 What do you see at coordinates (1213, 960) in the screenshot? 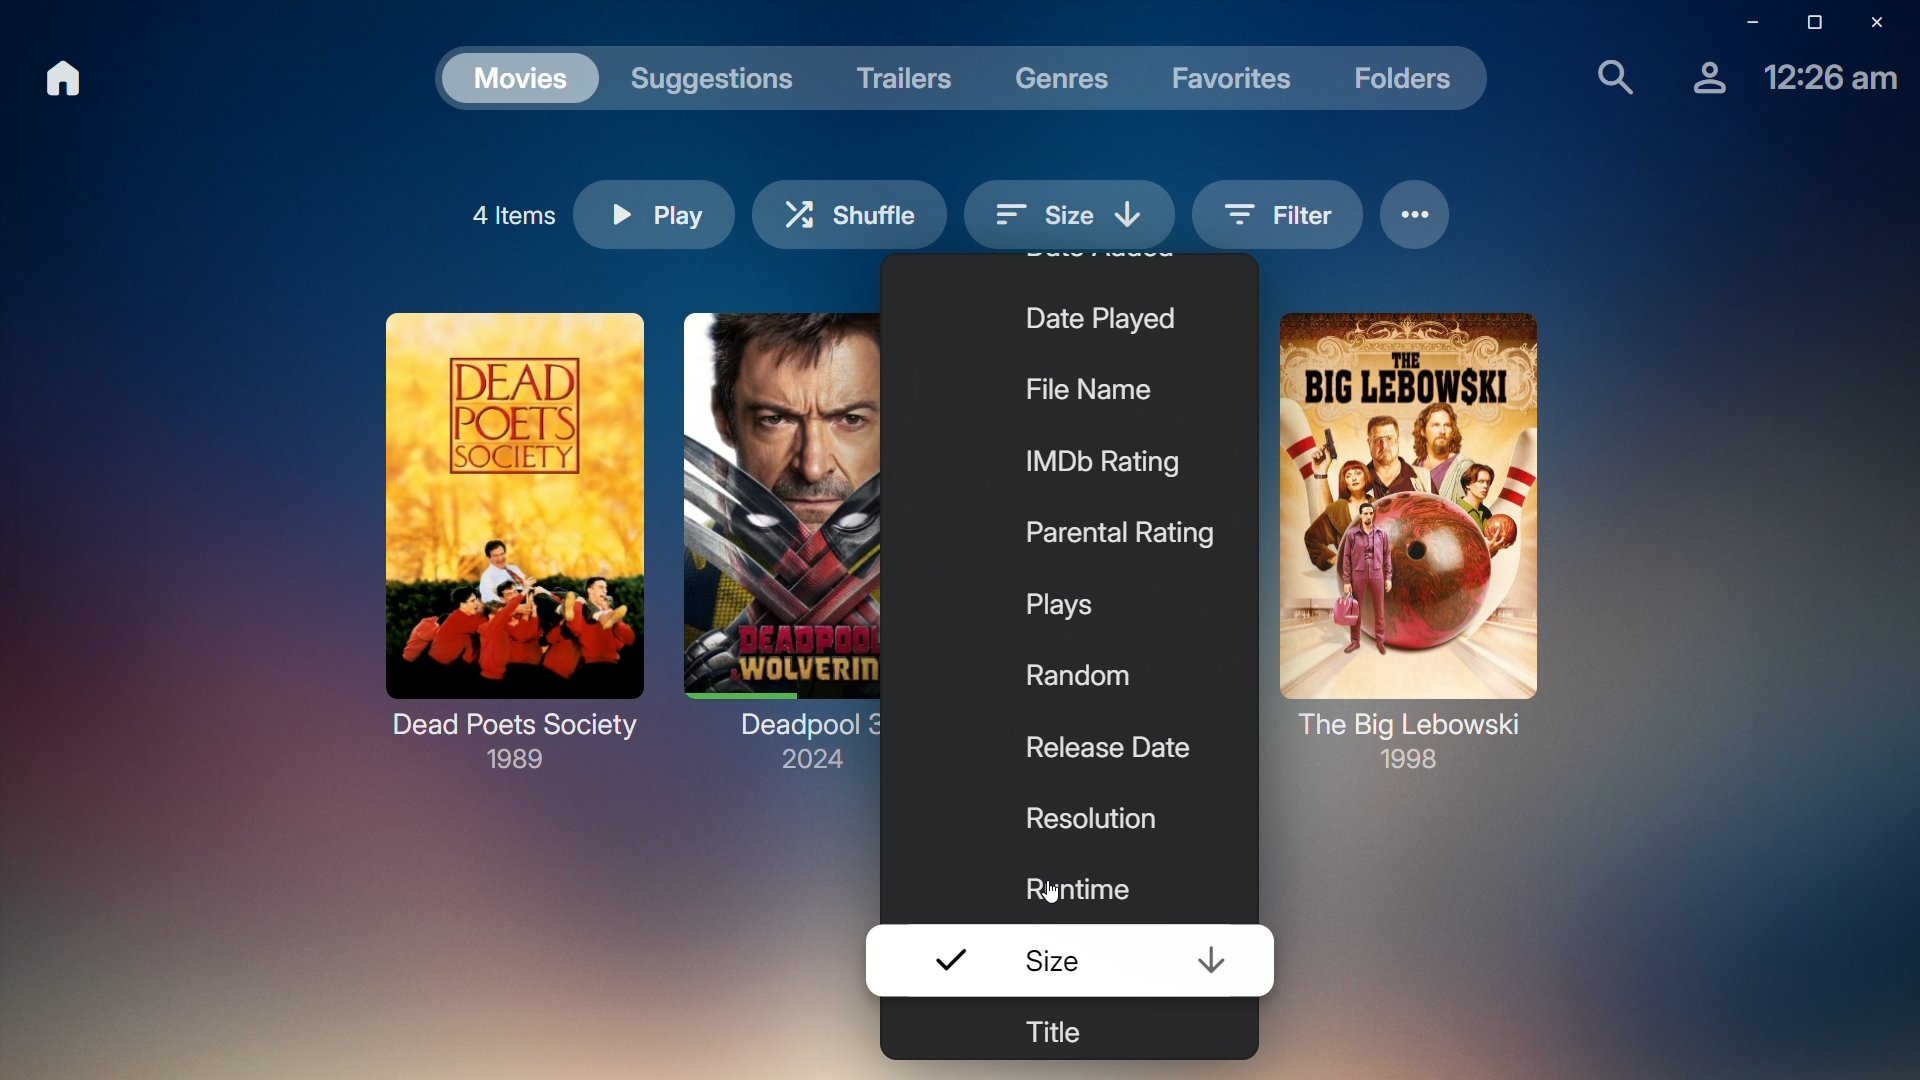
I see `Sort` at bounding box center [1213, 960].